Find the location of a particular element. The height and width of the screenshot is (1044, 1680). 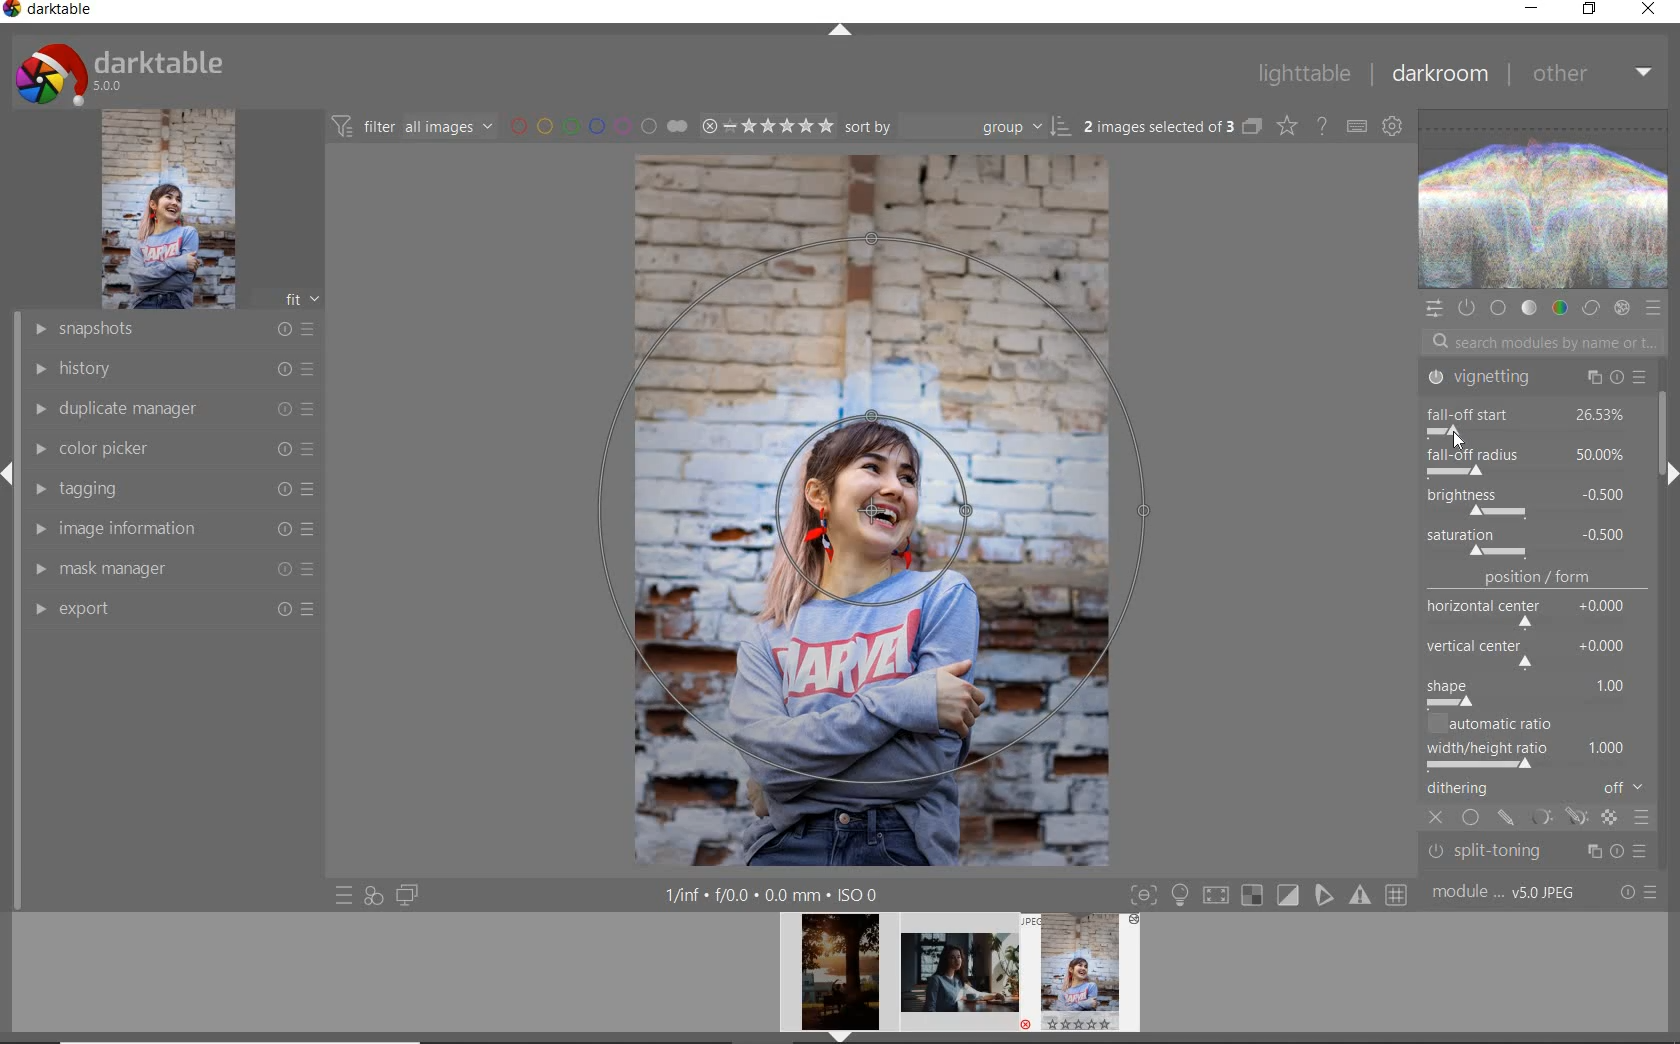

quick access for applying any of your style is located at coordinates (372, 895).